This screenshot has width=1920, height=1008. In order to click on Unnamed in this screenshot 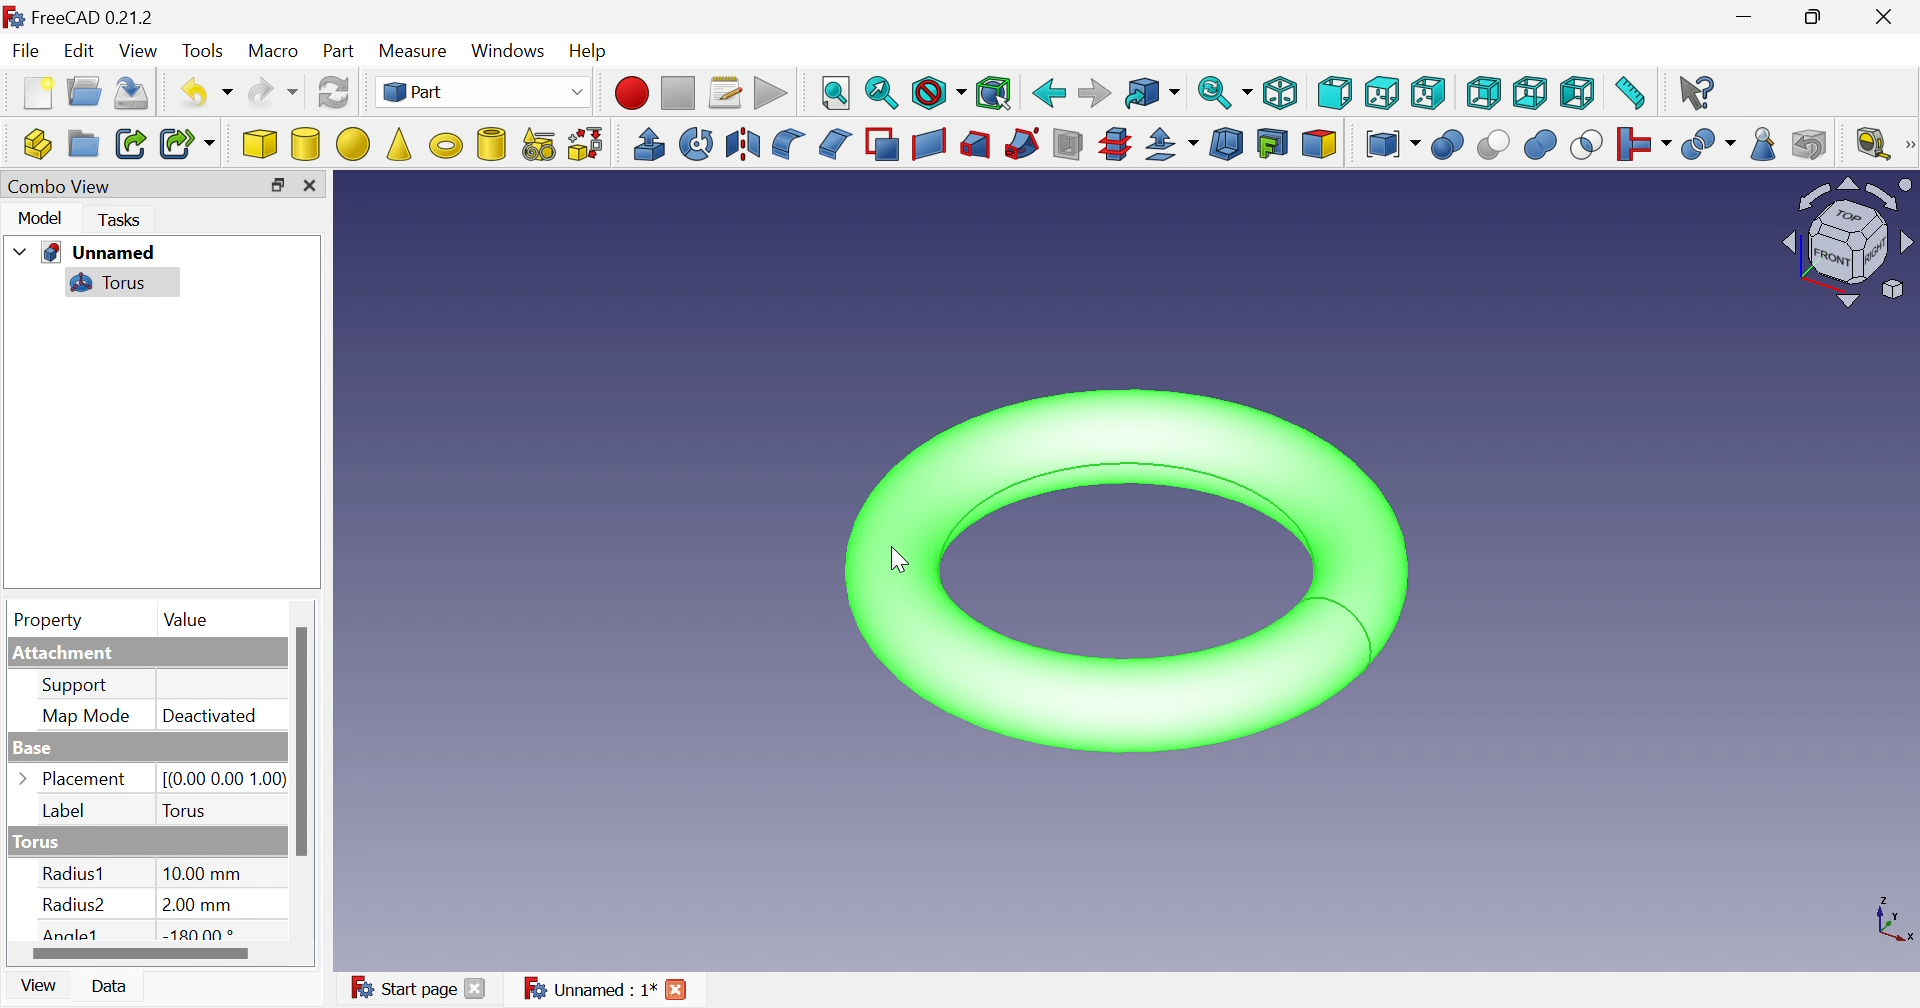, I will do `click(101, 253)`.